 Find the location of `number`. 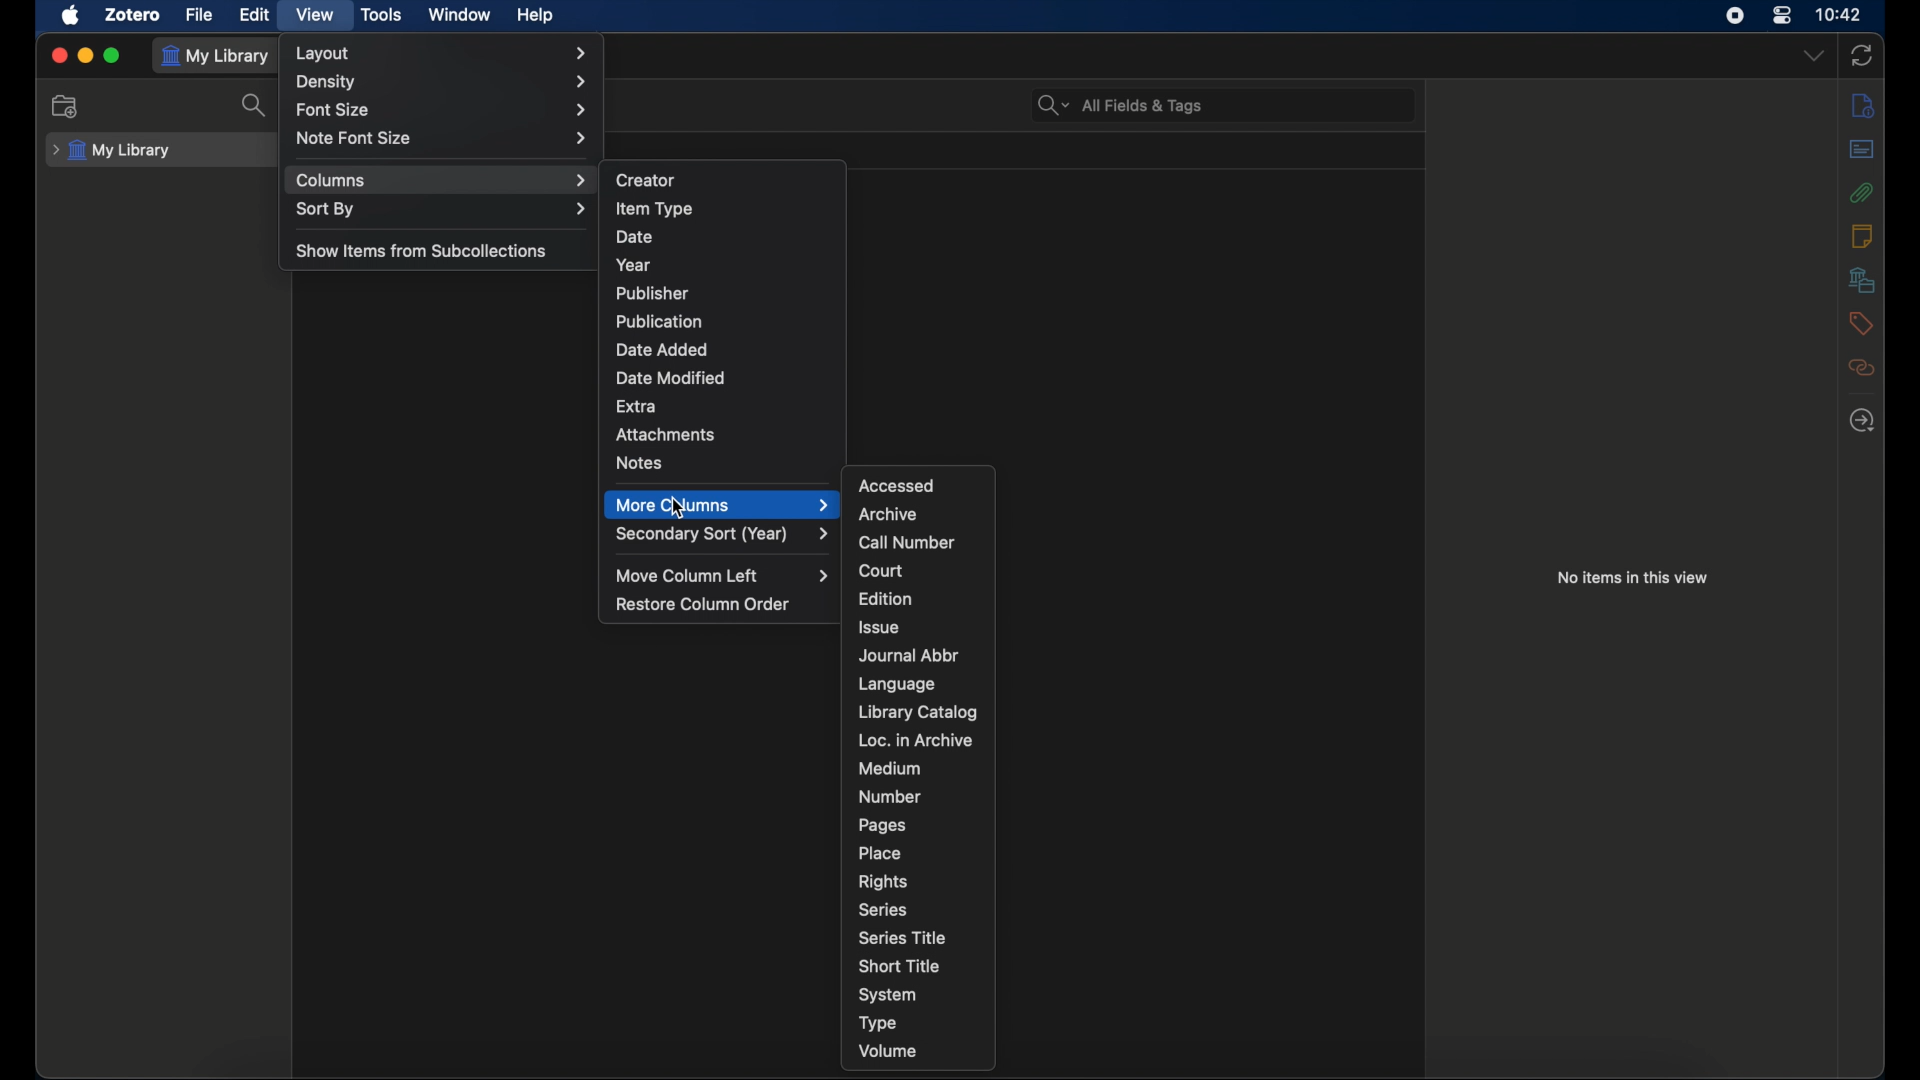

number is located at coordinates (890, 796).